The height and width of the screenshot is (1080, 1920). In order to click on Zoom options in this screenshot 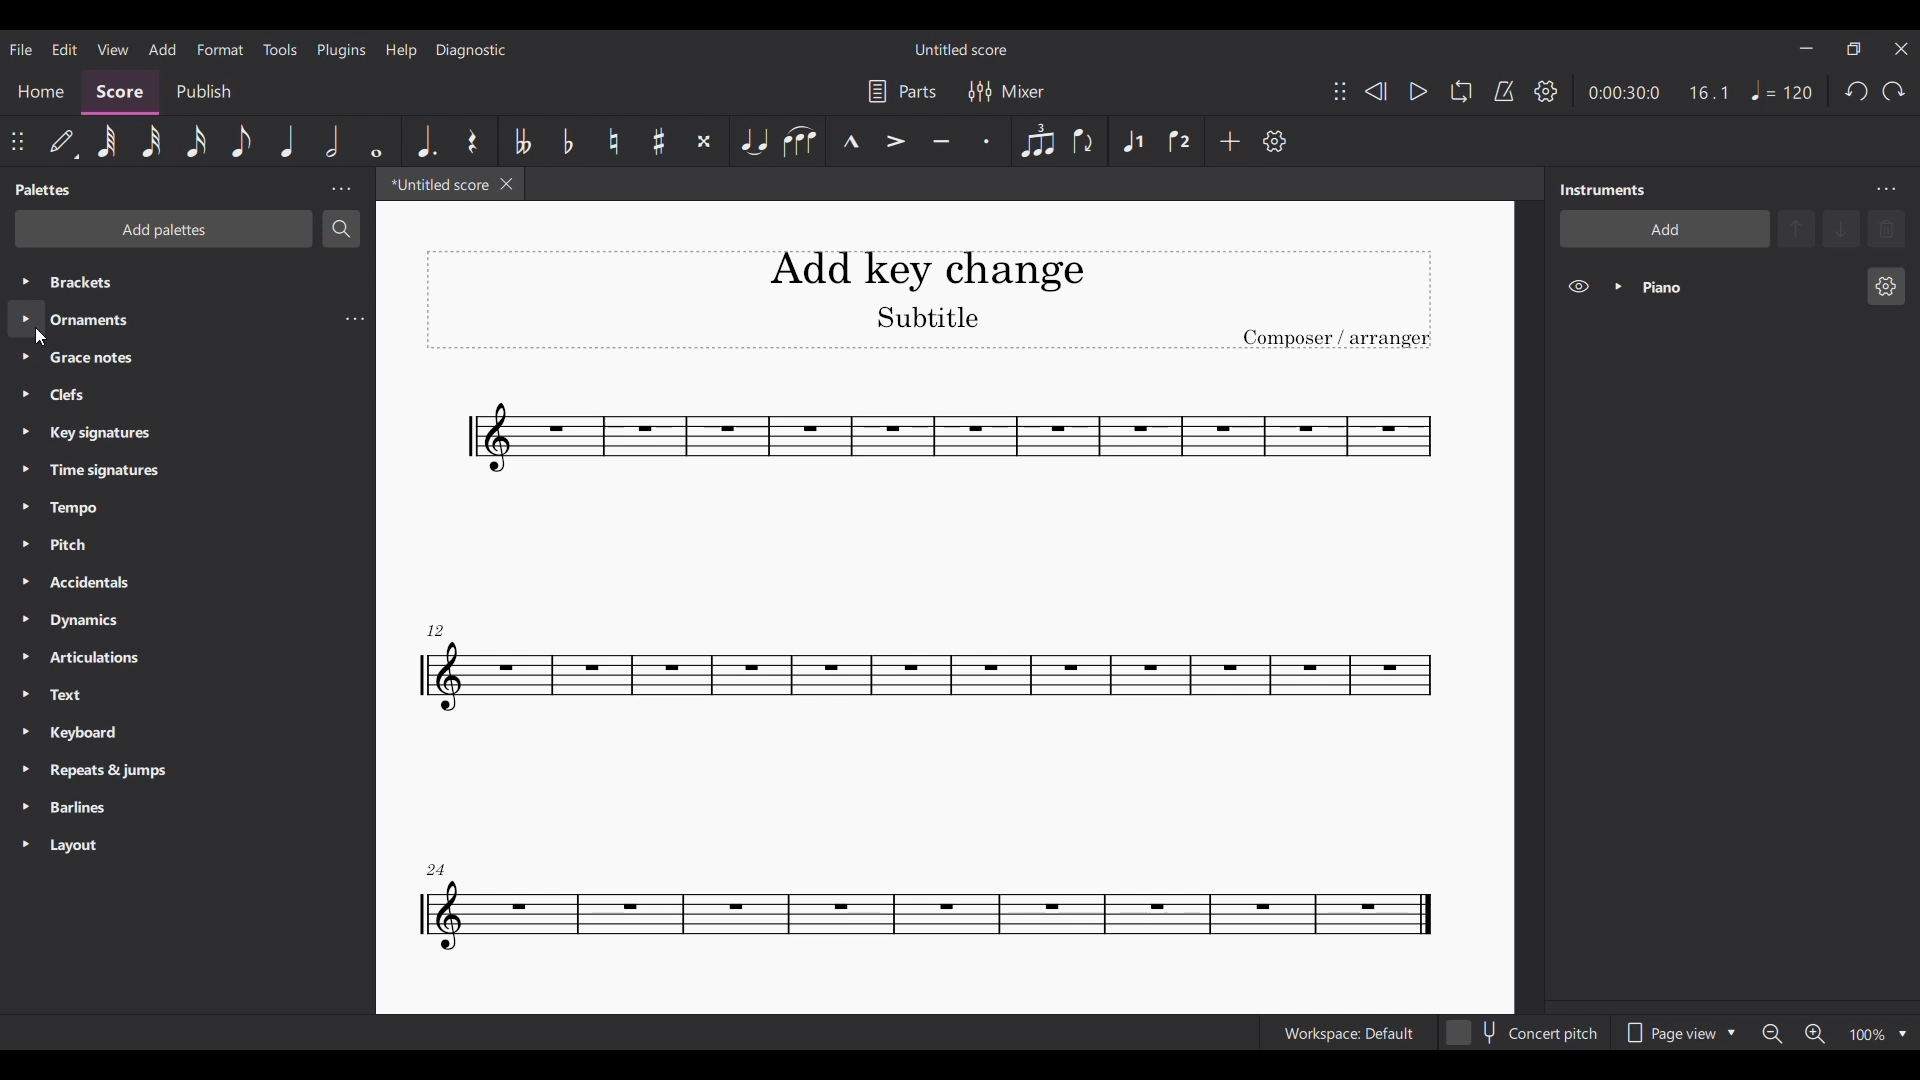, I will do `click(1903, 1034)`.